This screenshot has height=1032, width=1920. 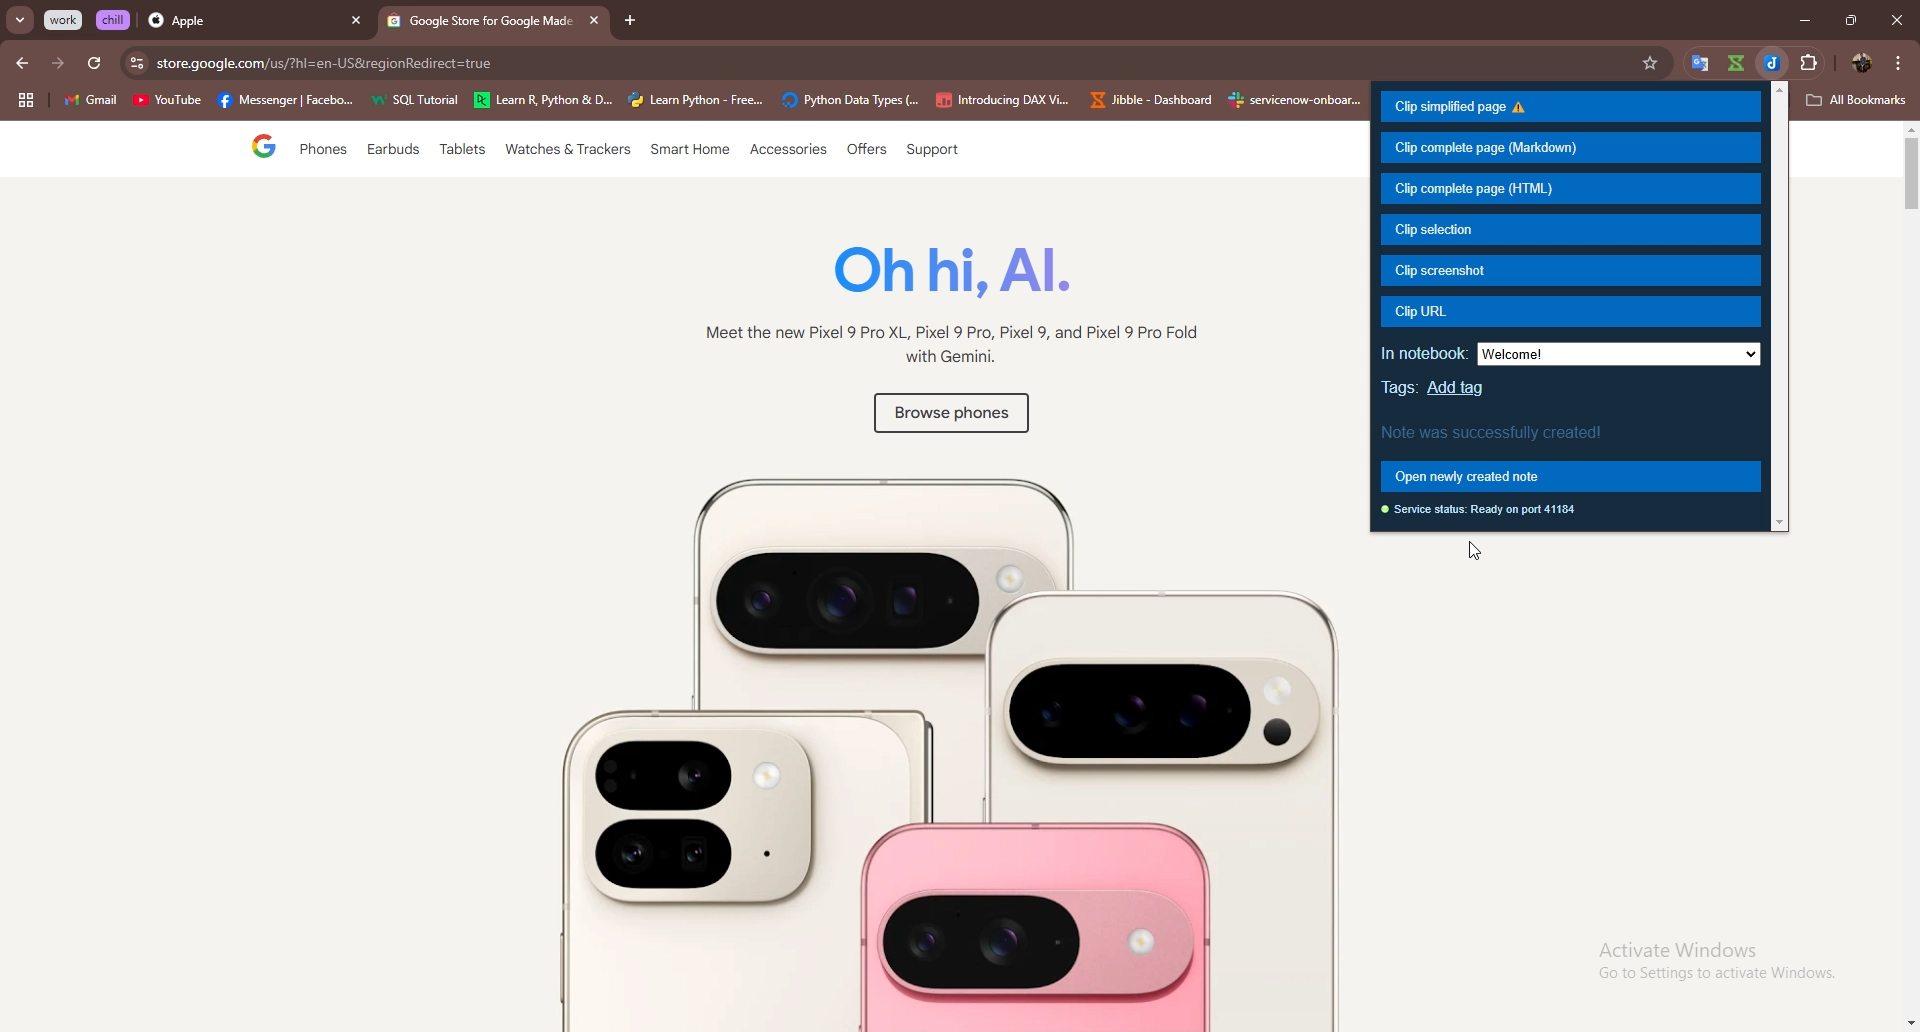 What do you see at coordinates (697, 100) in the screenshot?
I see `Learn  Python- Free` at bounding box center [697, 100].